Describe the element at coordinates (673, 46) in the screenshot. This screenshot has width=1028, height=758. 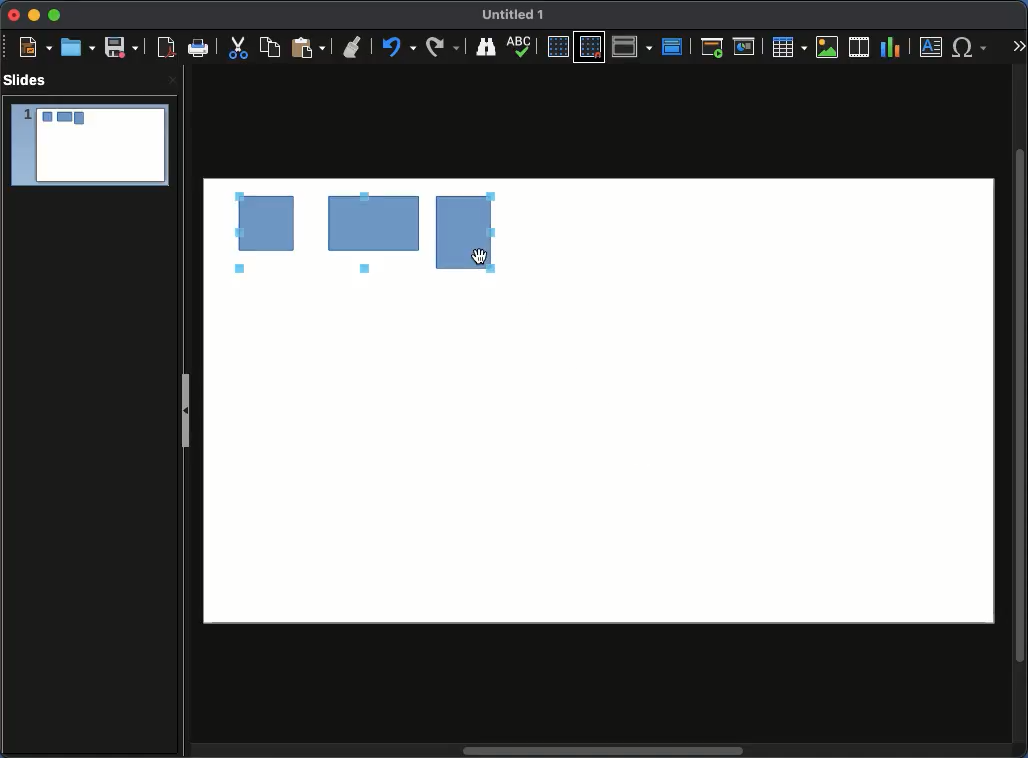
I see `Master slide` at that location.